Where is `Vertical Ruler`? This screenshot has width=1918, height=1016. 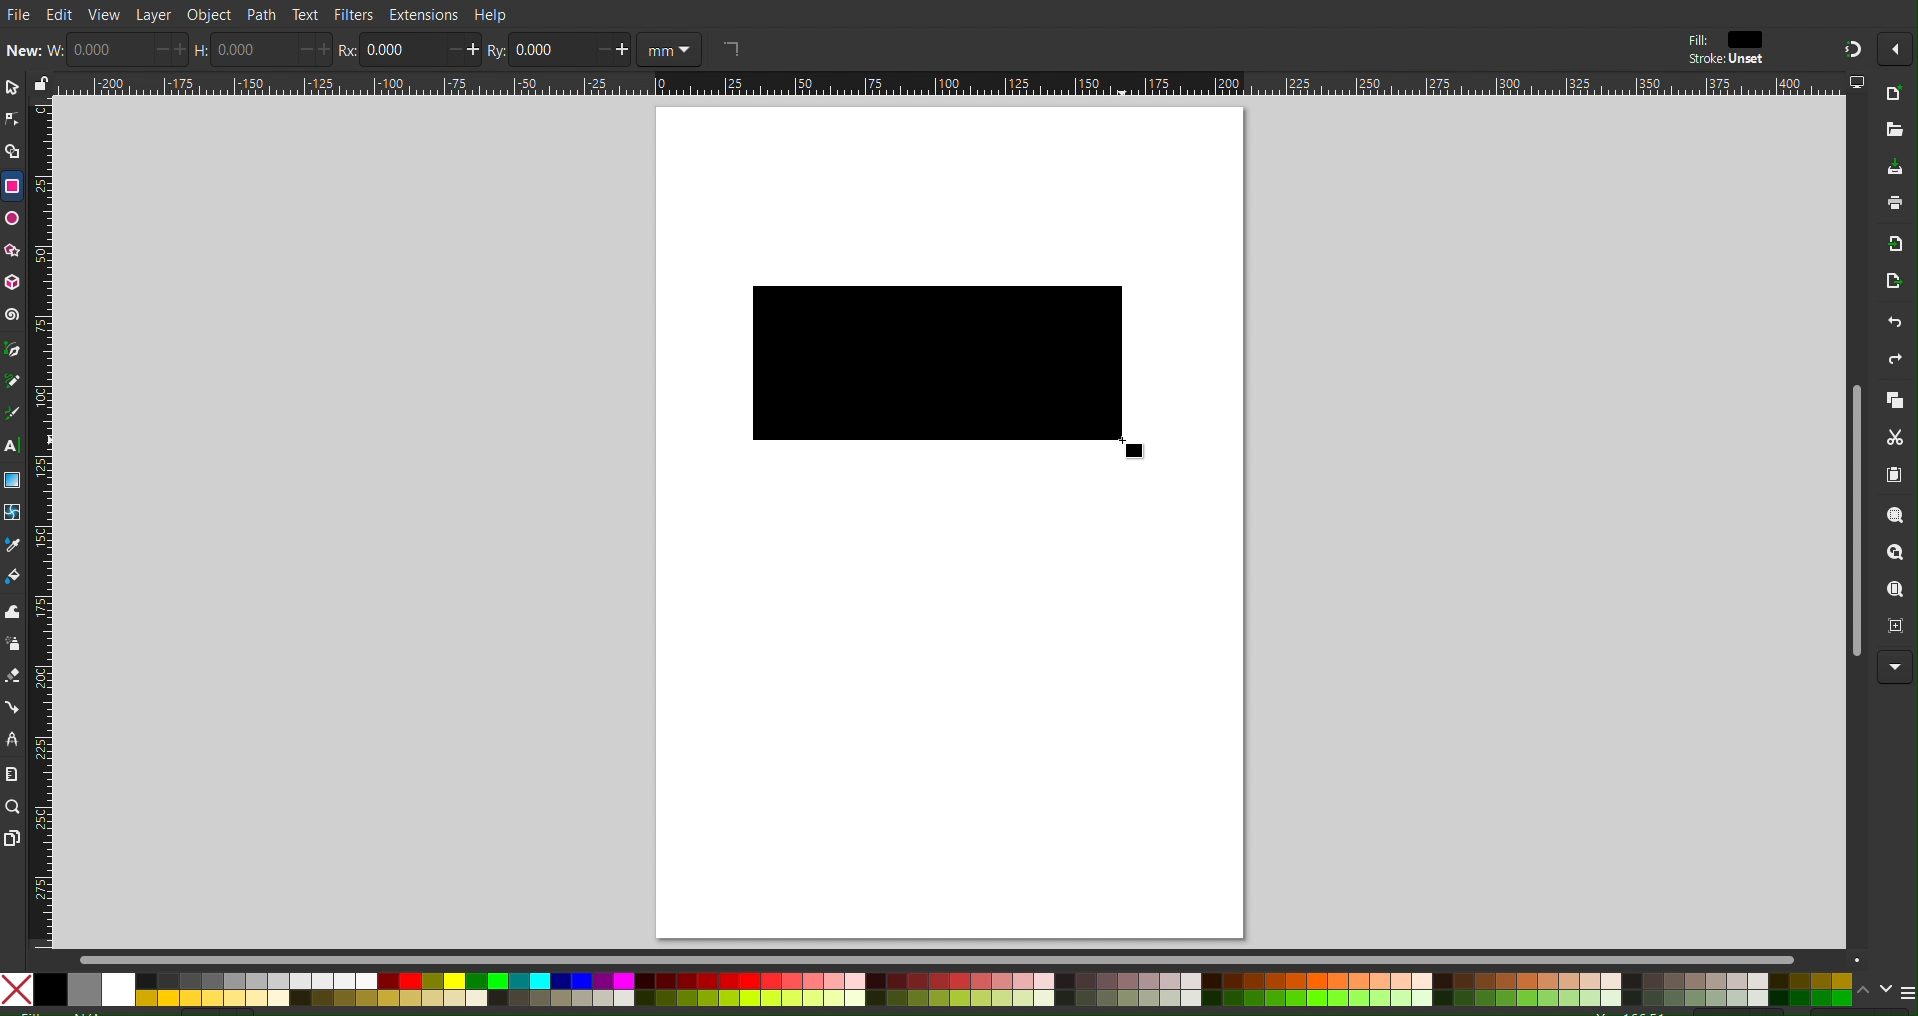
Vertical Ruler is located at coordinates (40, 523).